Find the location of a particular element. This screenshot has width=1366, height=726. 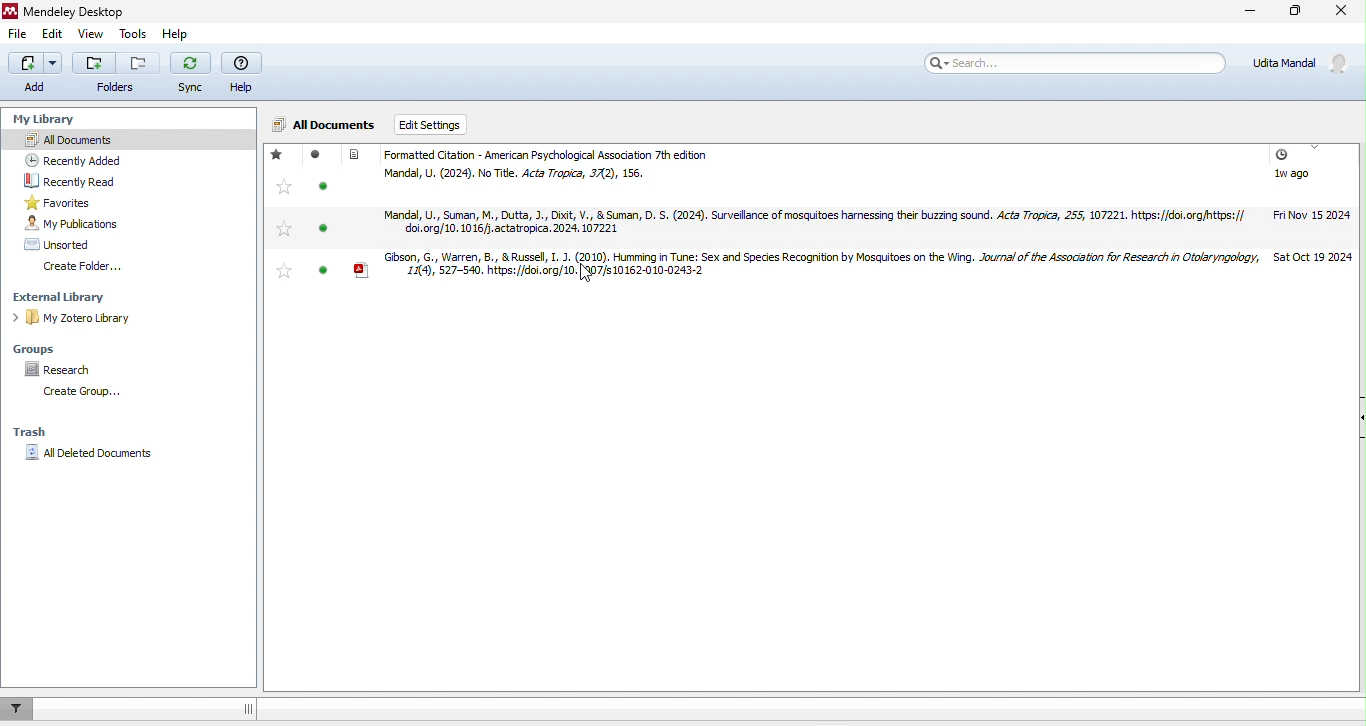

toggle hide/show is located at coordinates (247, 707).